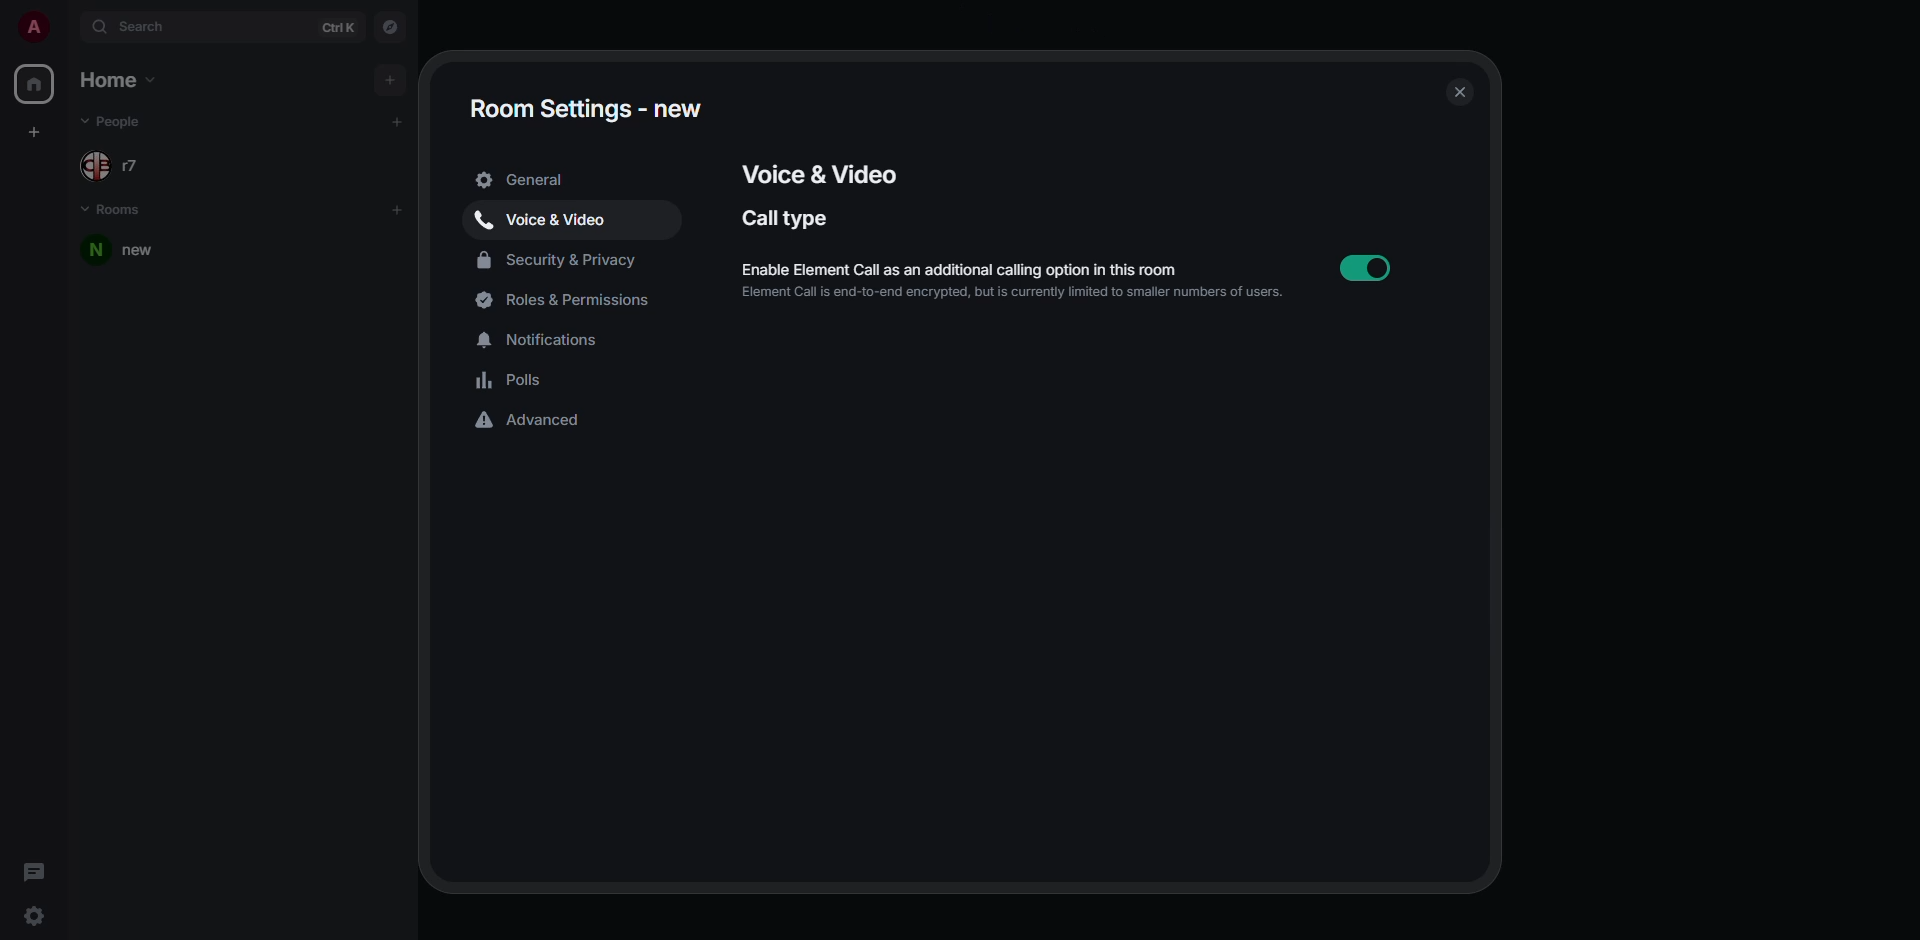 The image size is (1920, 940). Describe the element at coordinates (547, 221) in the screenshot. I see `voice & video` at that location.